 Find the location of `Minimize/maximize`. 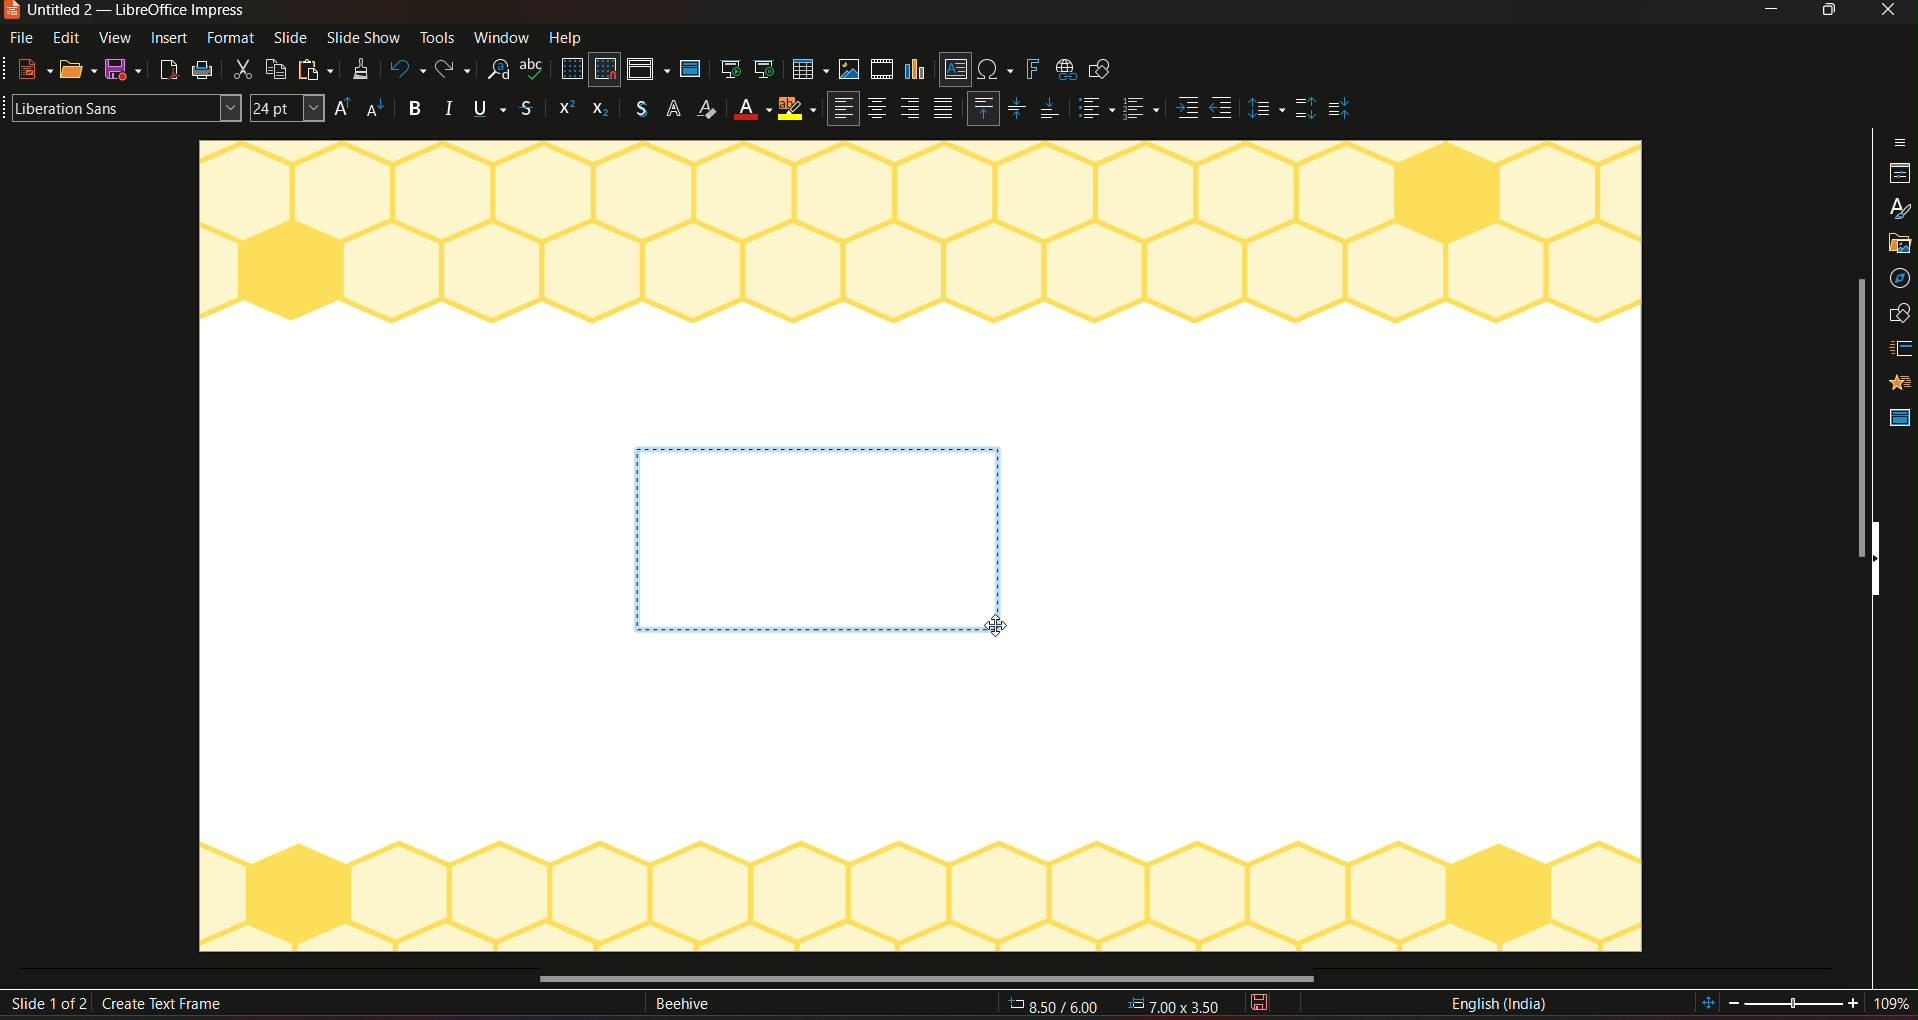

Minimize/maximize is located at coordinates (1827, 11).